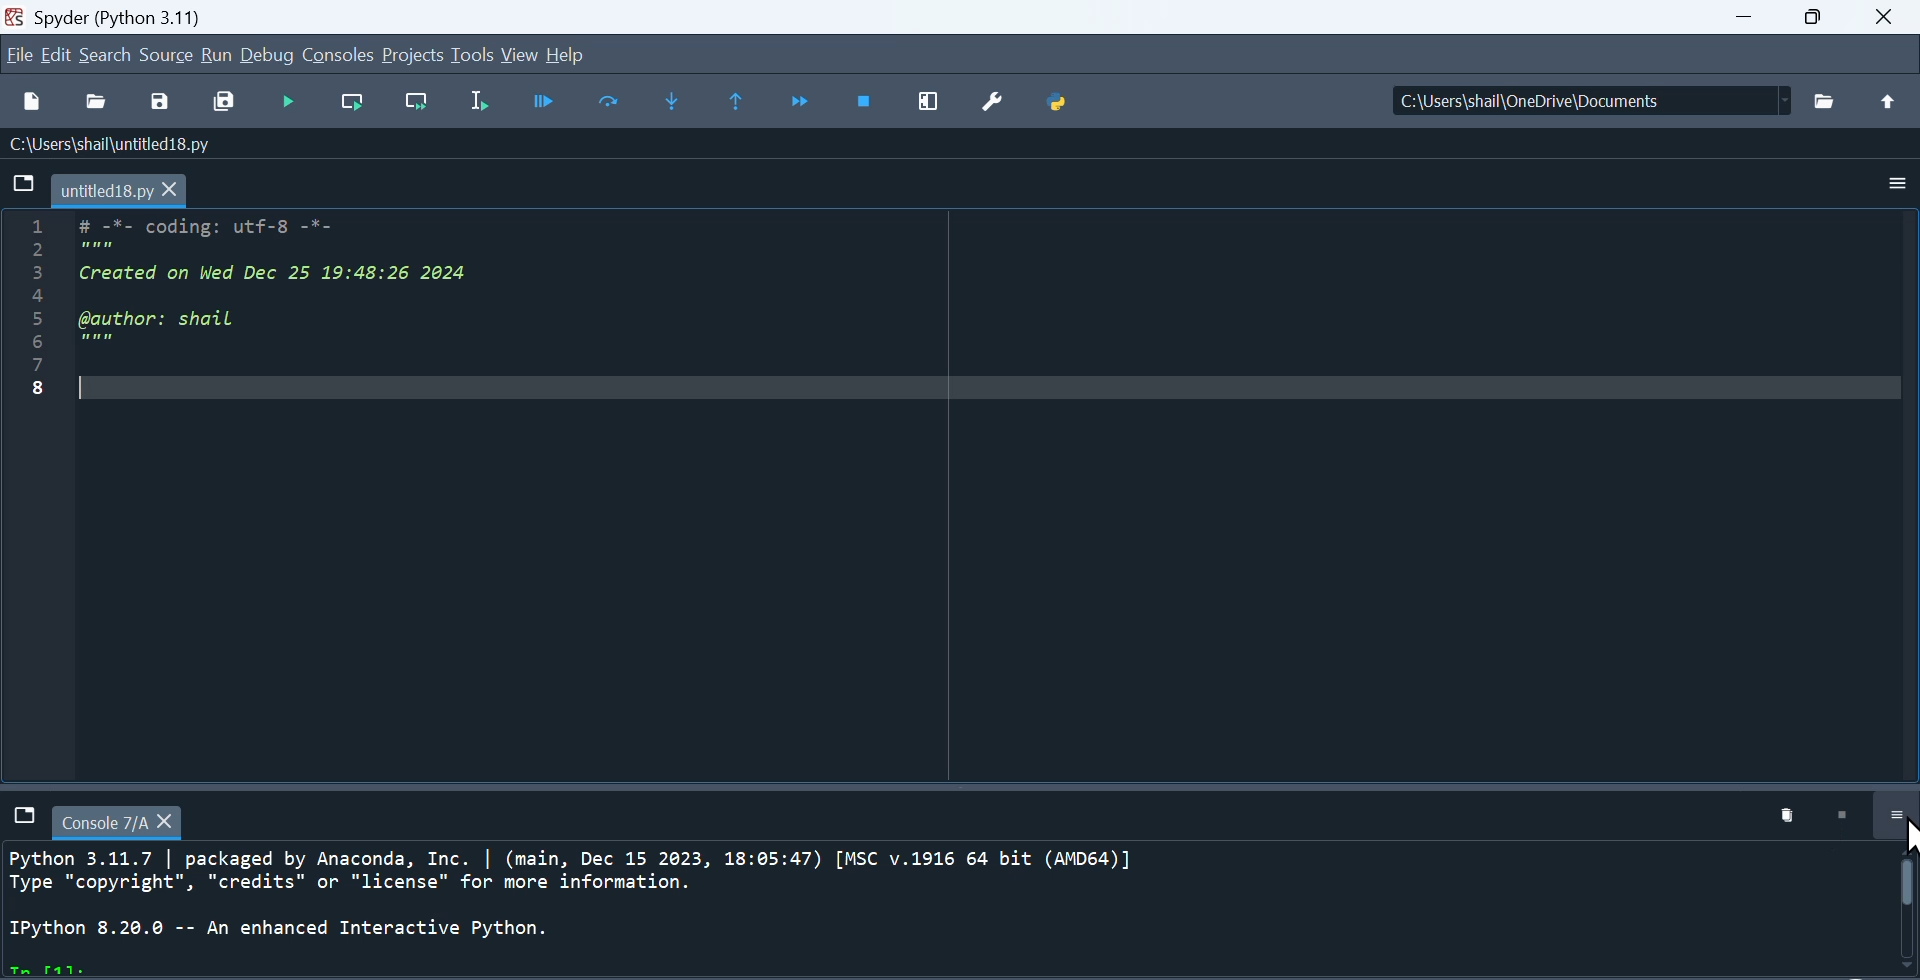 This screenshot has width=1920, height=980. I want to click on execute until, so click(737, 101).